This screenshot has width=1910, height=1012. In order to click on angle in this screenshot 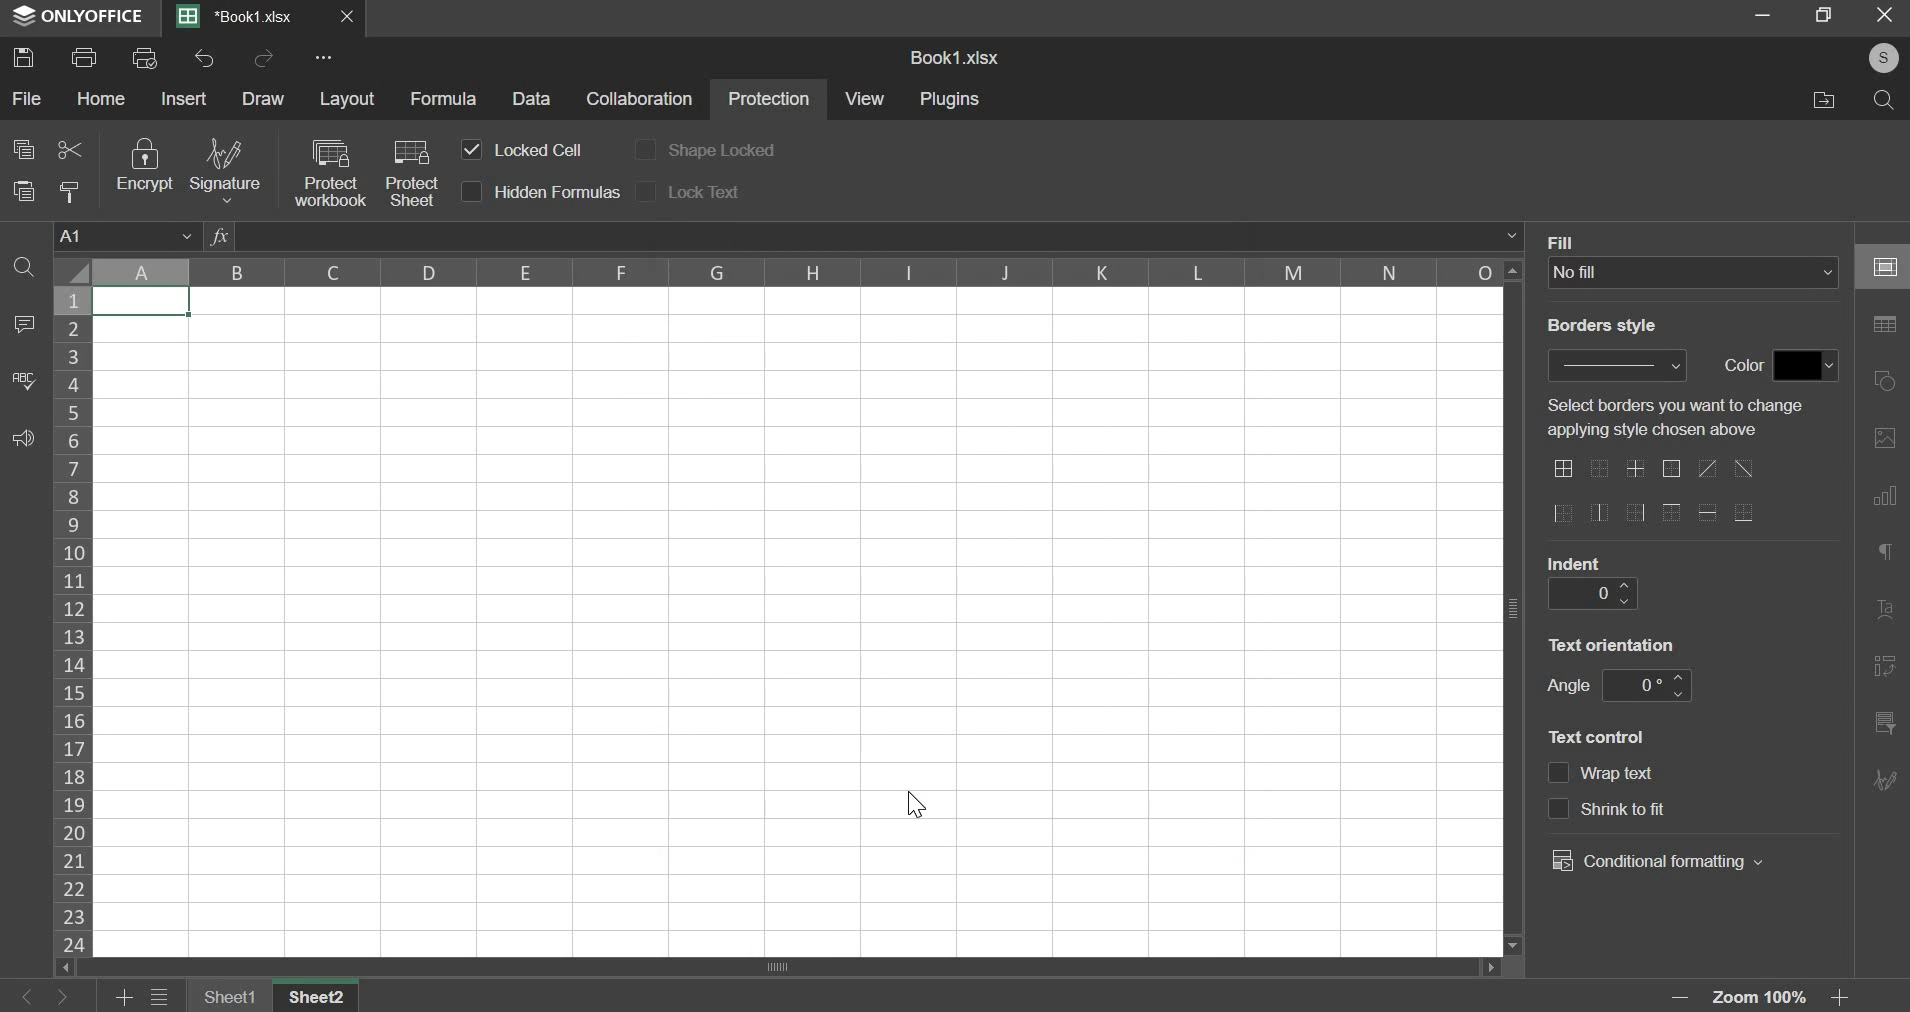, I will do `click(1567, 685)`.